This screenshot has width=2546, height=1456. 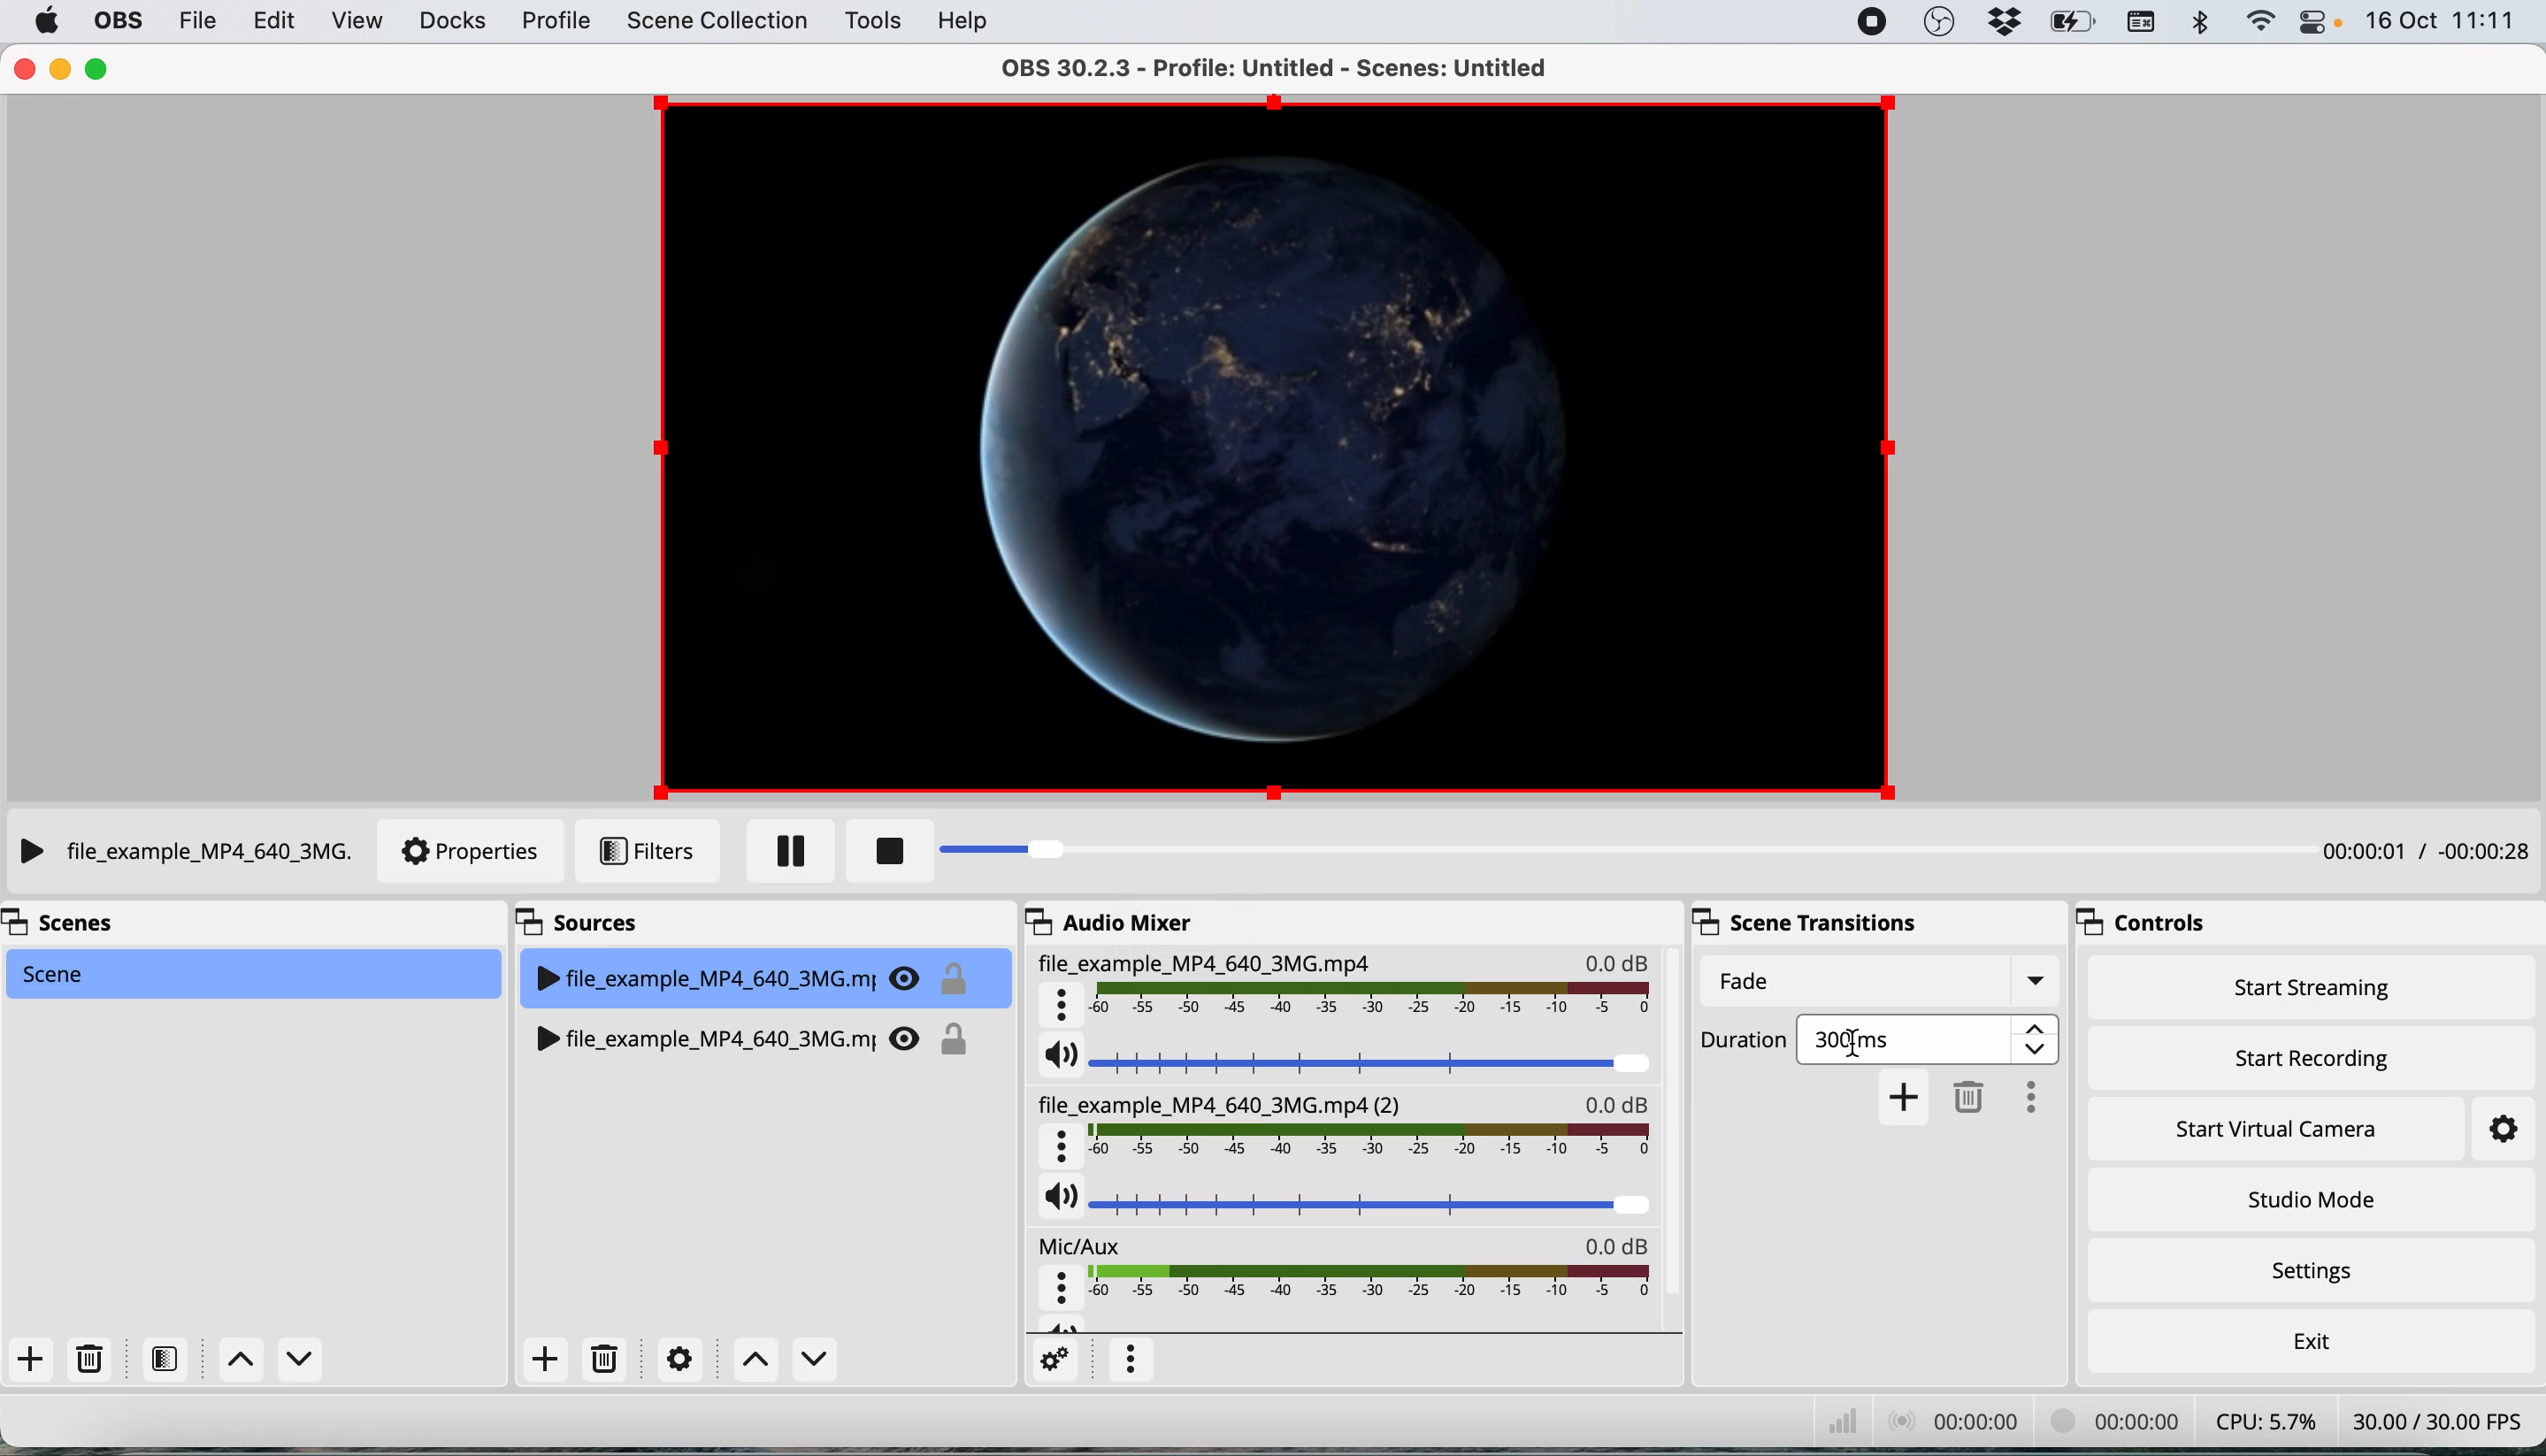 What do you see at coordinates (1132, 1359) in the screenshot?
I see `more options` at bounding box center [1132, 1359].